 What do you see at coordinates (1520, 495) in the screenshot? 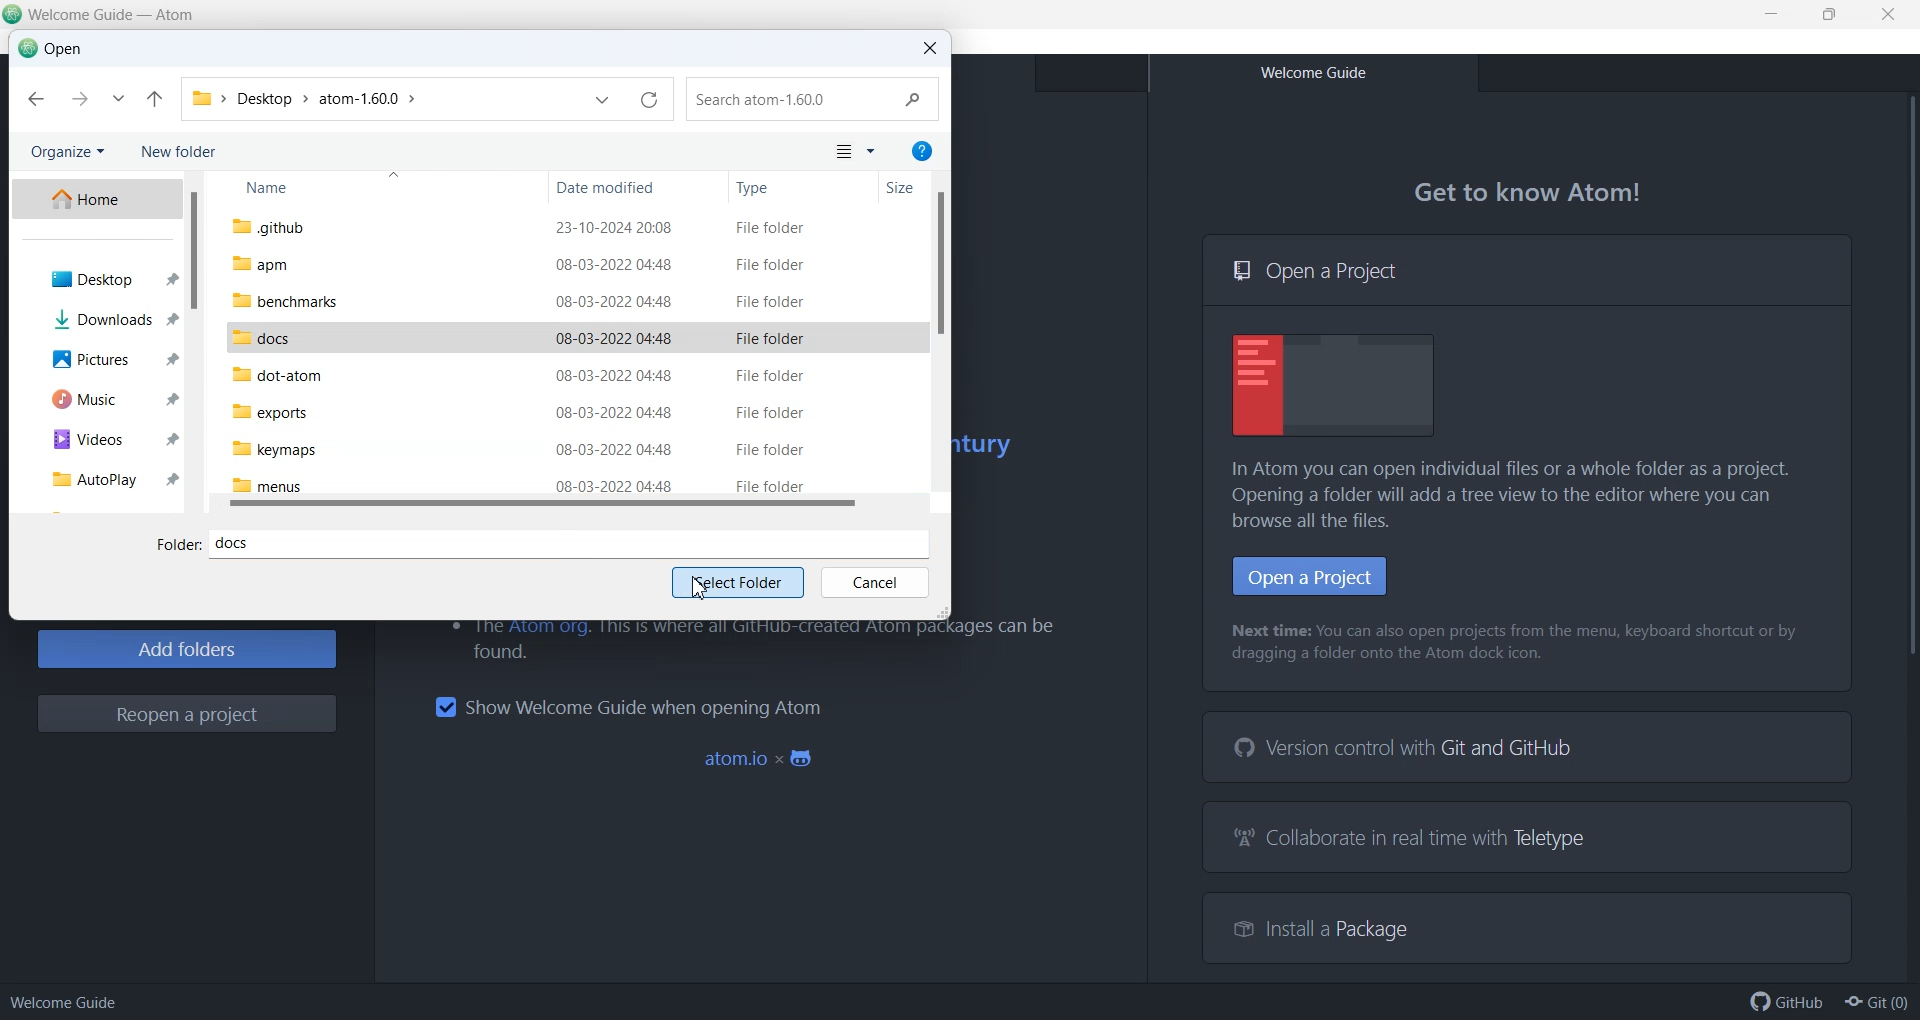
I see `In Atom you can open individual files or a whole folder as a project.
Opening a folder will add a tree view to the editor where you can
browse all the files.` at bounding box center [1520, 495].